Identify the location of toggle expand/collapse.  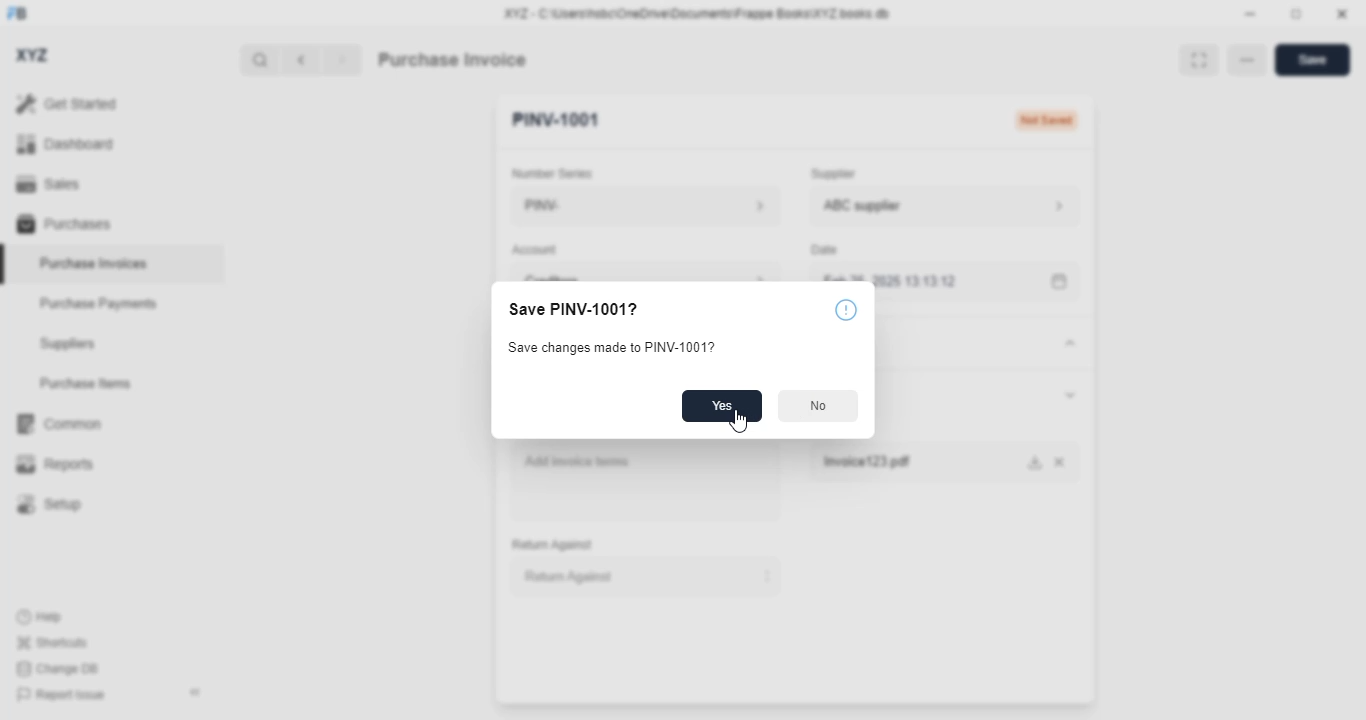
(1070, 395).